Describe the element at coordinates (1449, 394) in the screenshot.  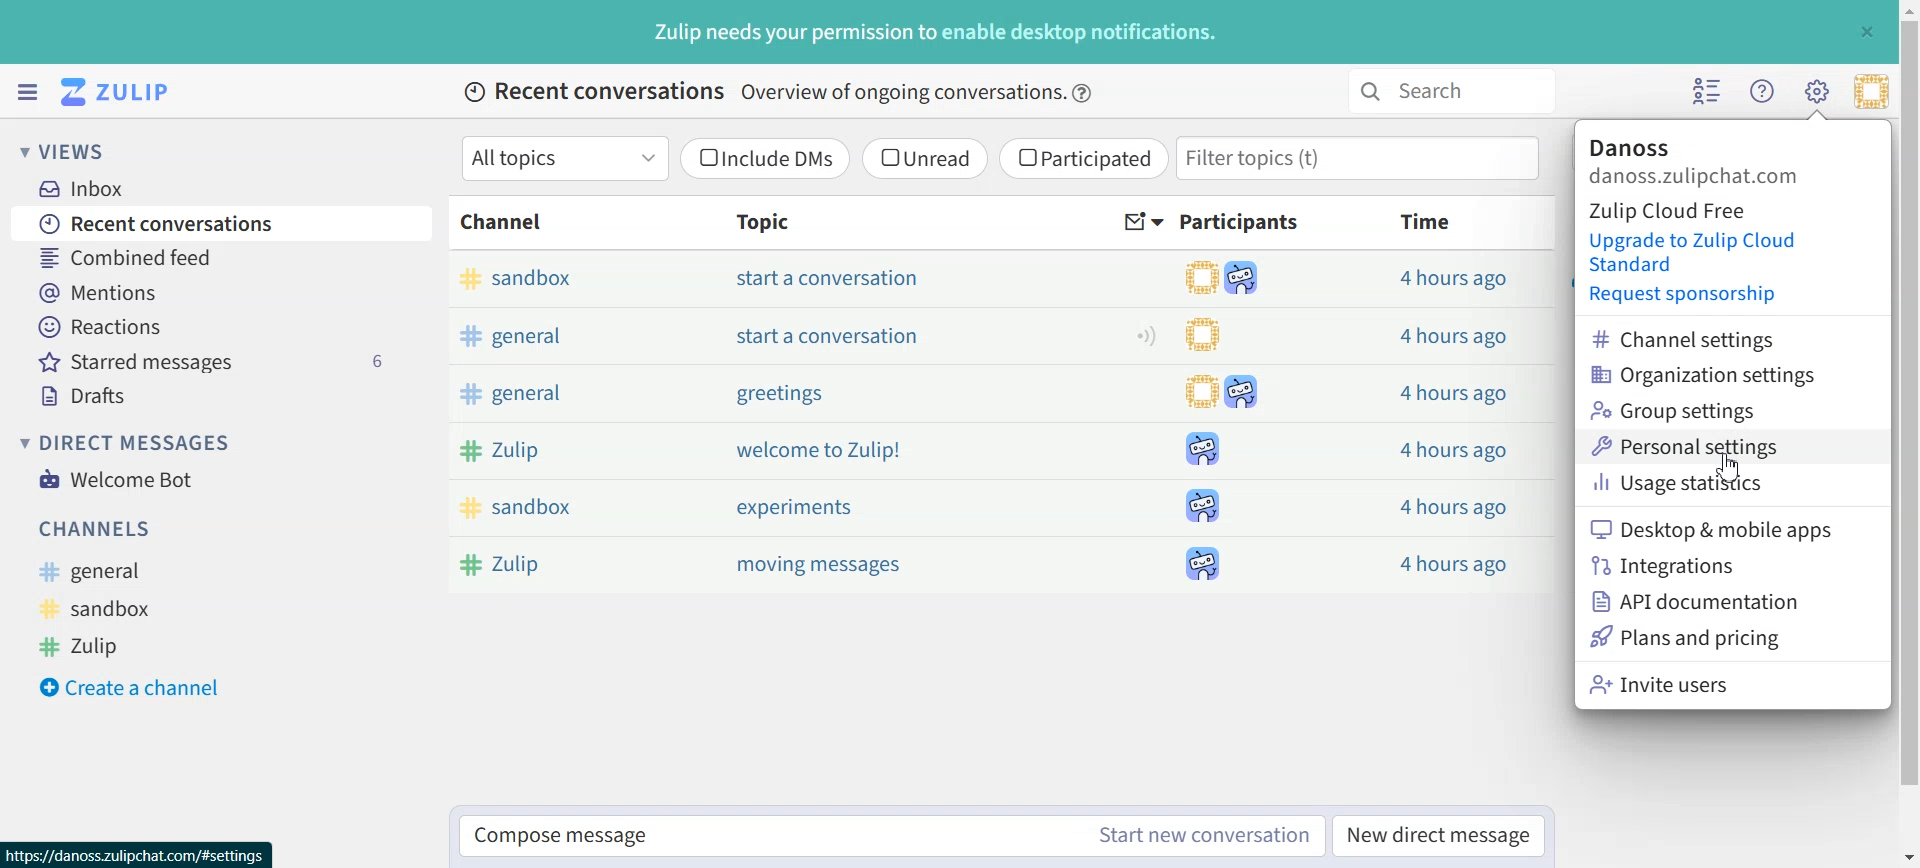
I see `4 hours ago` at that location.